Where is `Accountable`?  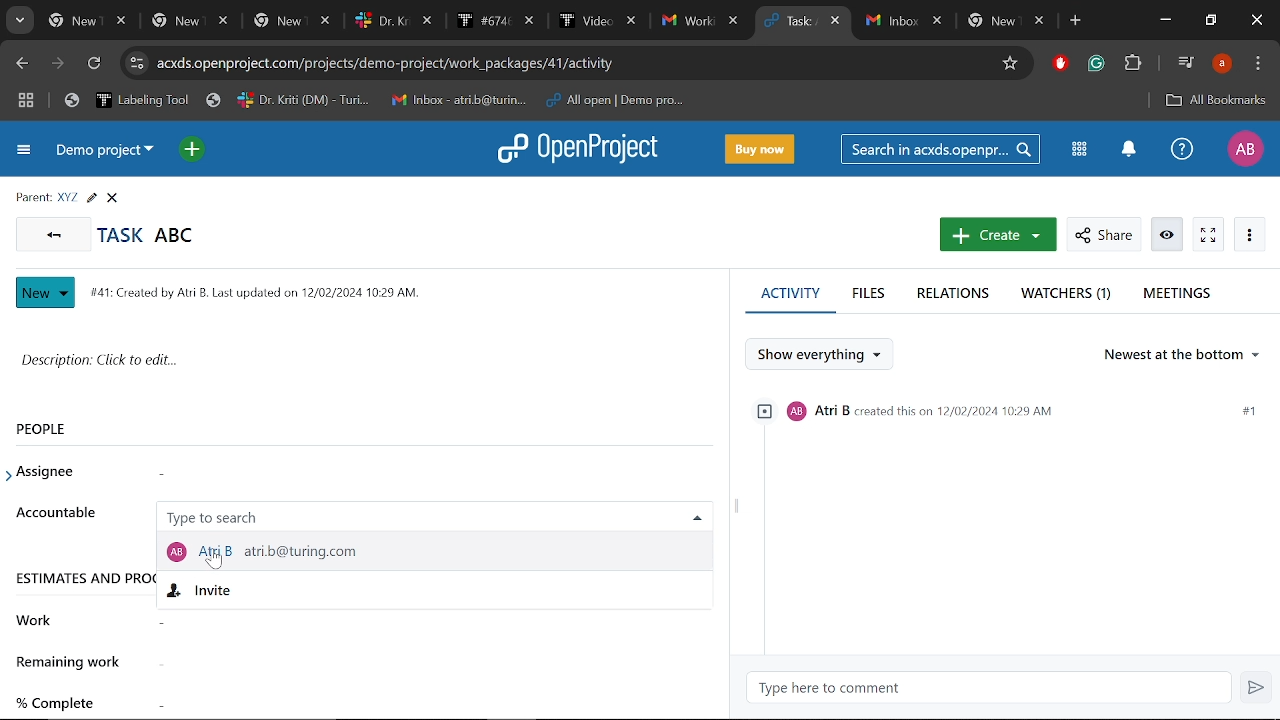
Accountable is located at coordinates (322, 515).